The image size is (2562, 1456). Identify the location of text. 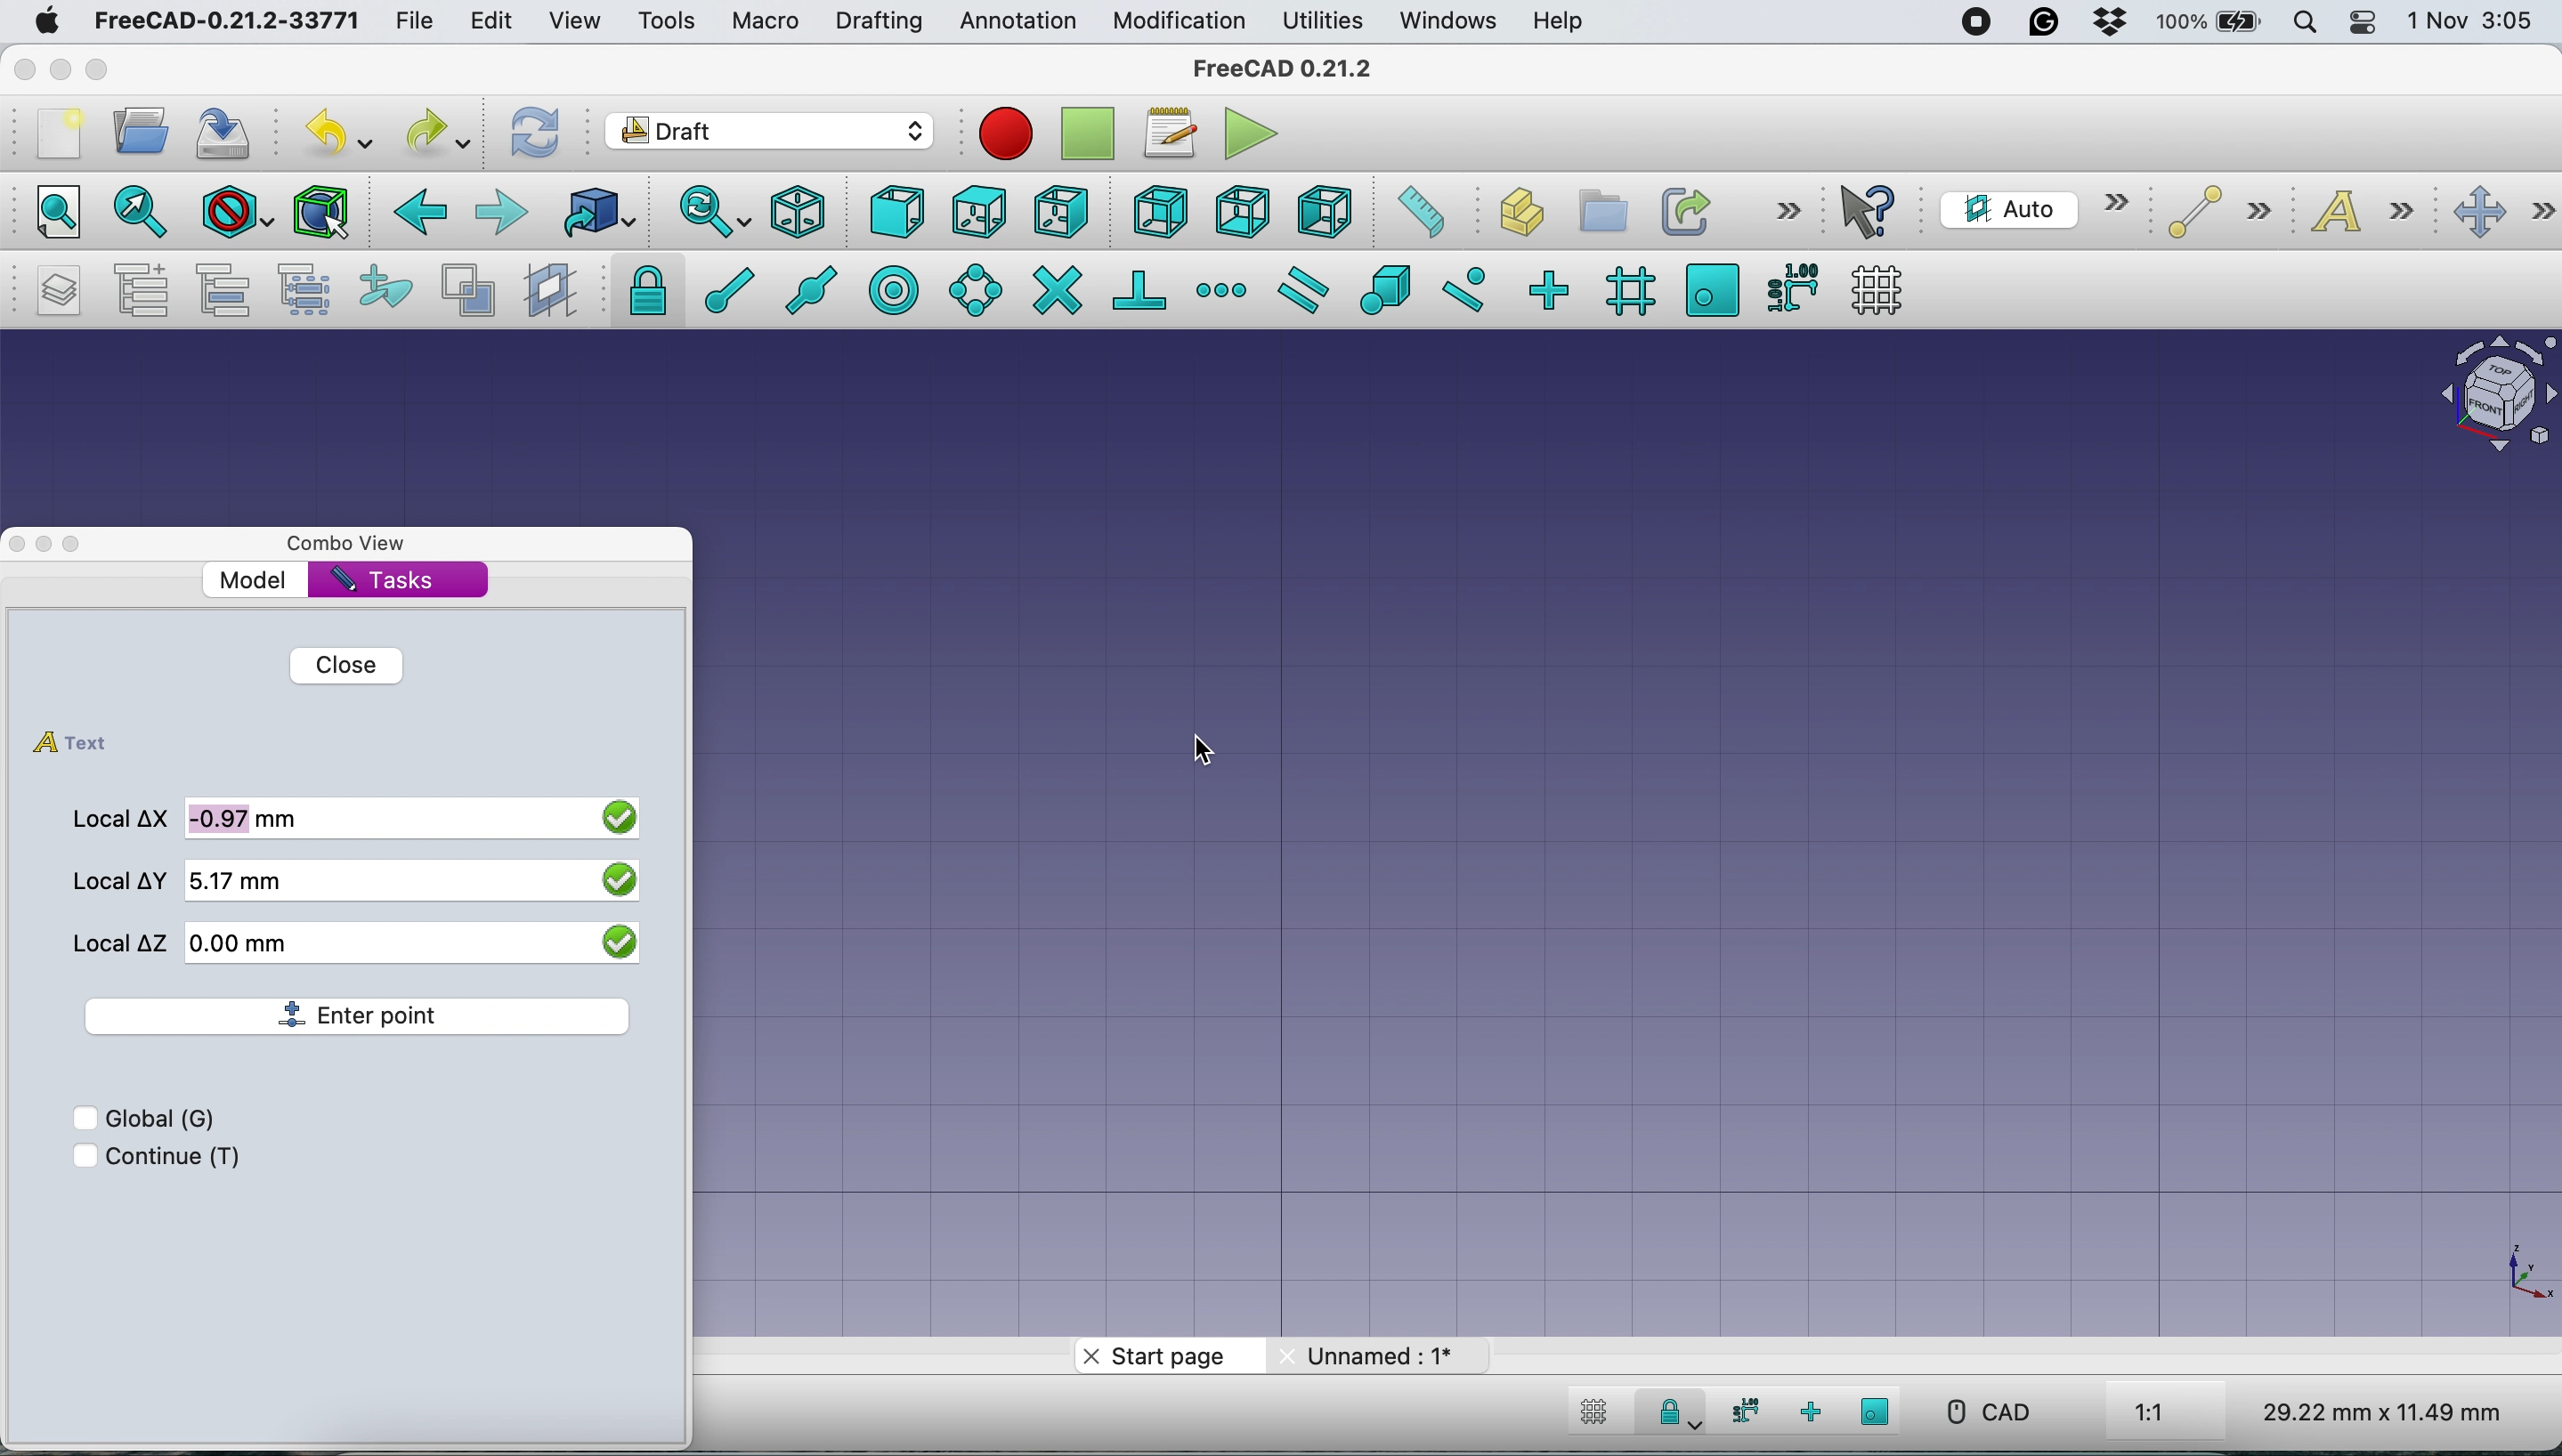
(82, 746).